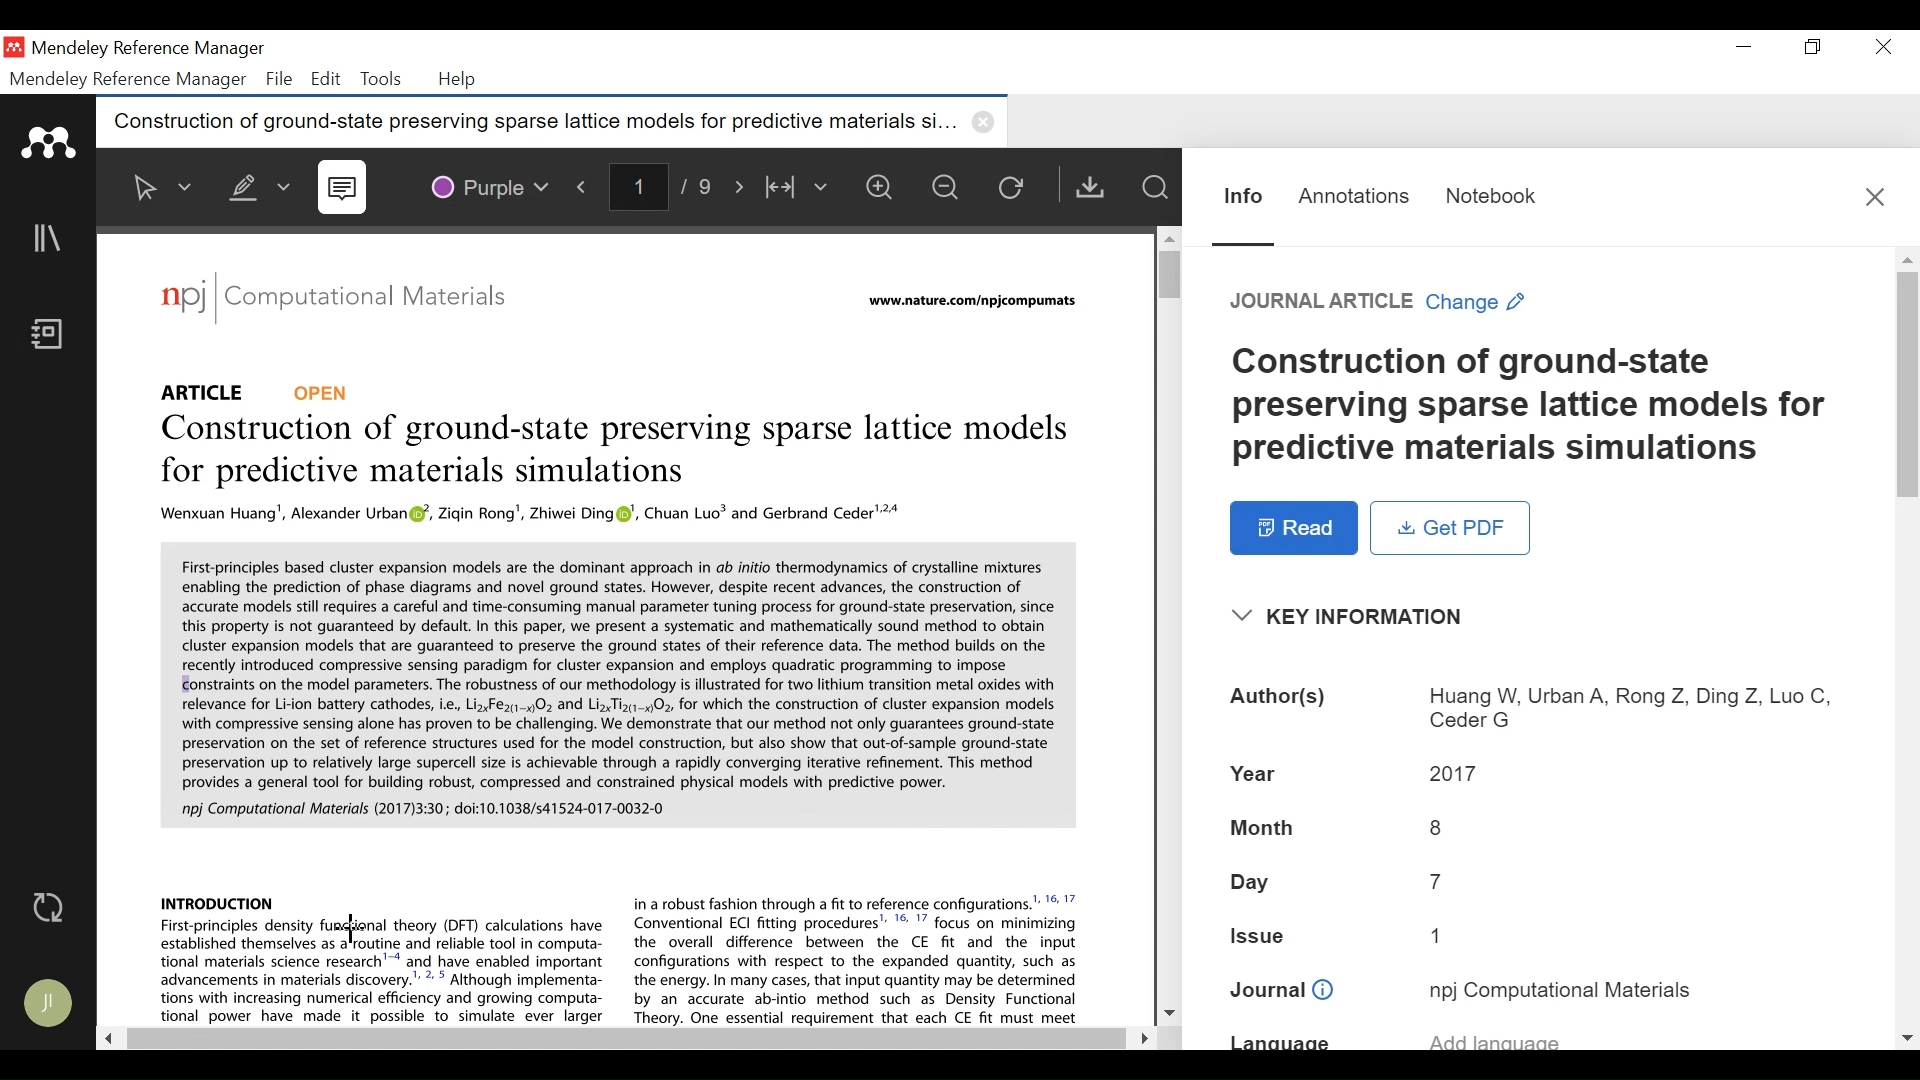  What do you see at coordinates (255, 183) in the screenshot?
I see `Highlight` at bounding box center [255, 183].